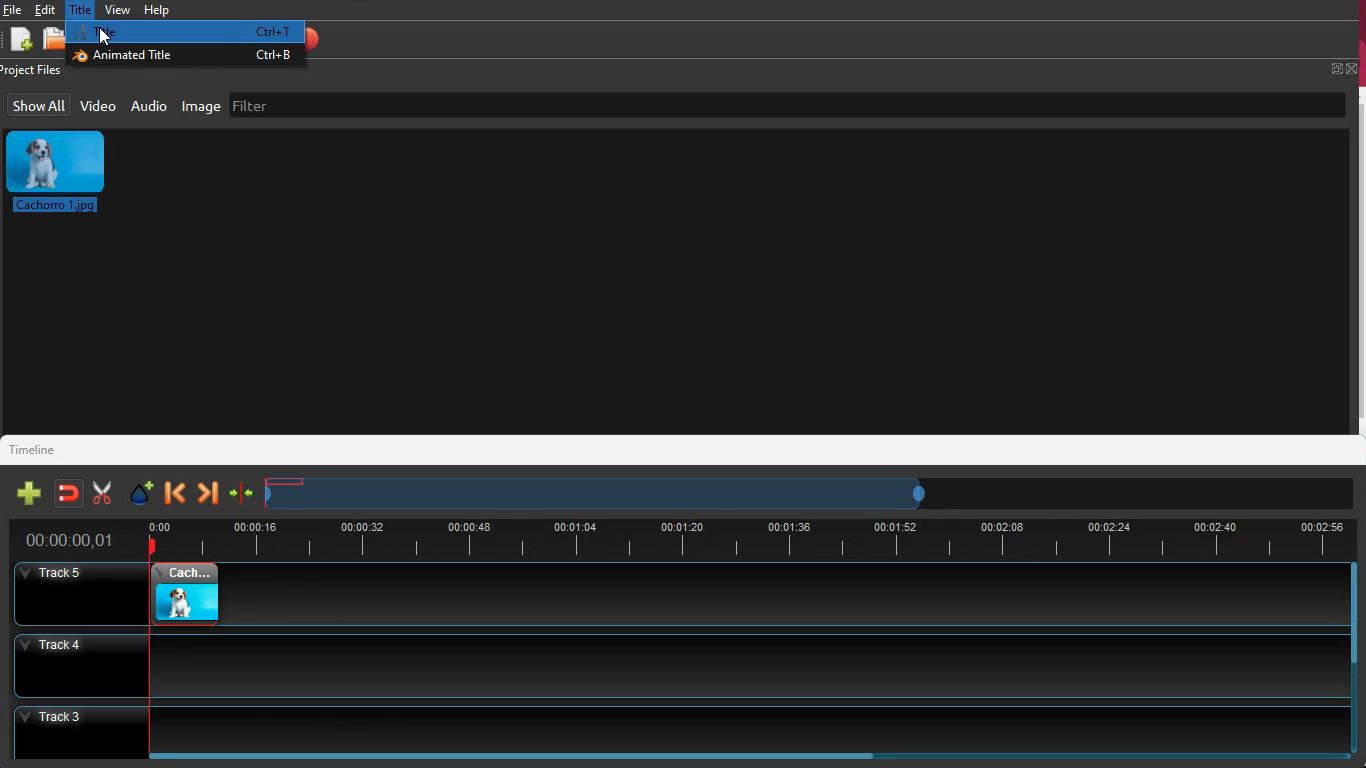 This screenshot has width=1366, height=768. Describe the element at coordinates (67, 594) in the screenshot. I see `` at that location.